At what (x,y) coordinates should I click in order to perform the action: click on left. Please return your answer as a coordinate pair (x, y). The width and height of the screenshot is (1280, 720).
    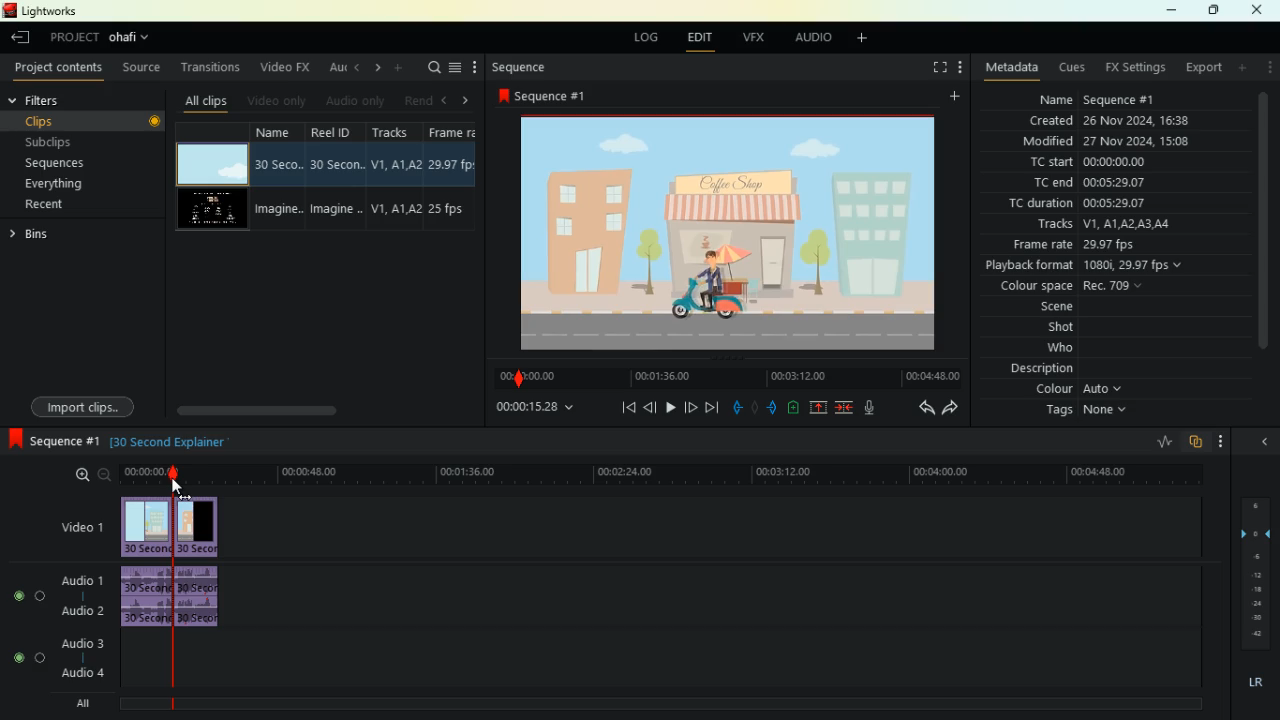
    Looking at the image, I should click on (446, 102).